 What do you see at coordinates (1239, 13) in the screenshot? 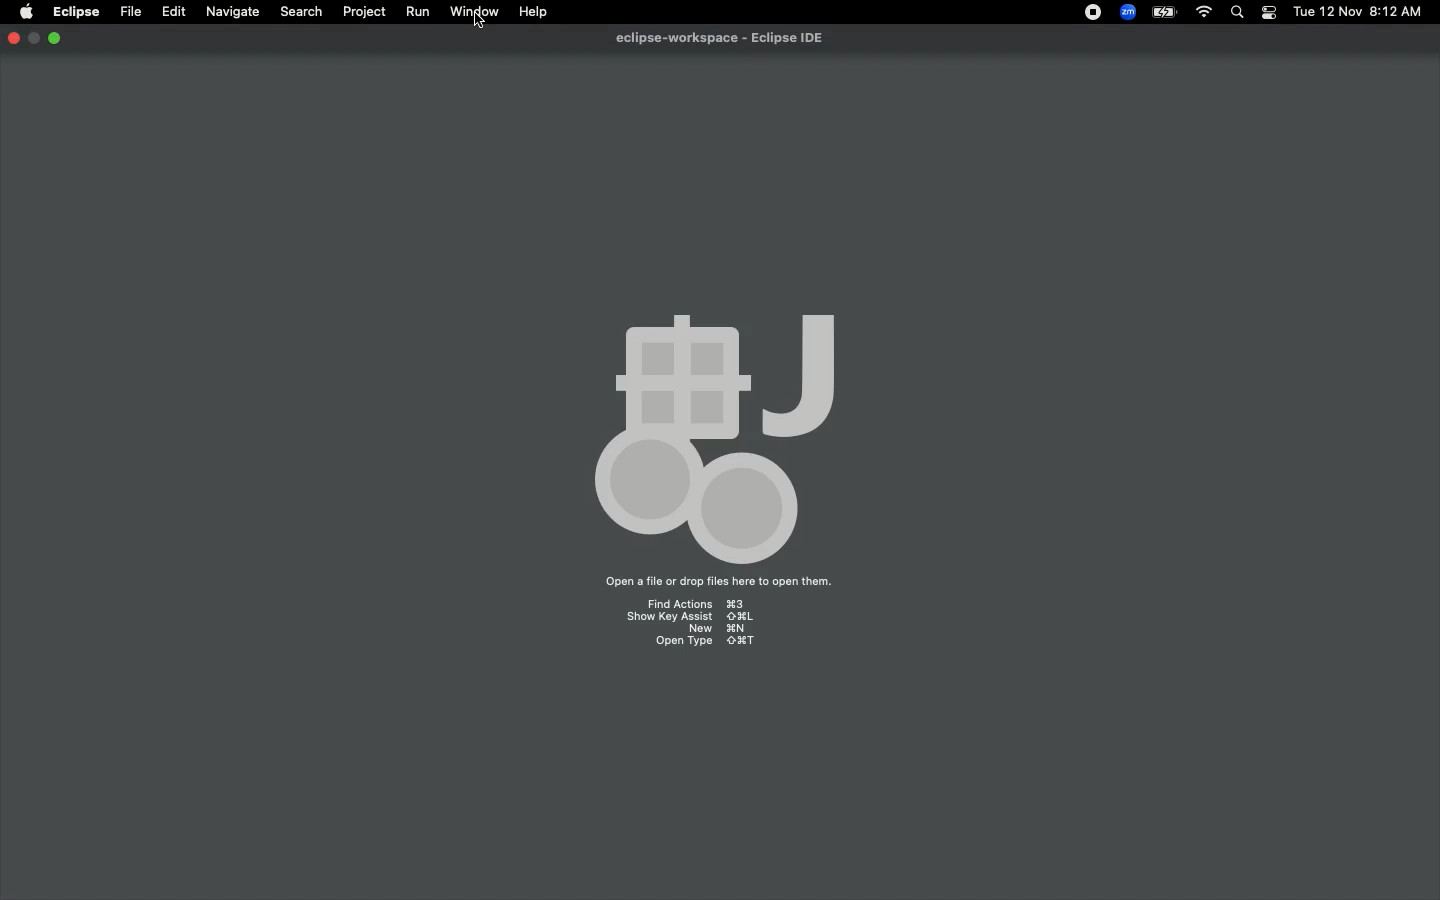
I see `Search` at bounding box center [1239, 13].